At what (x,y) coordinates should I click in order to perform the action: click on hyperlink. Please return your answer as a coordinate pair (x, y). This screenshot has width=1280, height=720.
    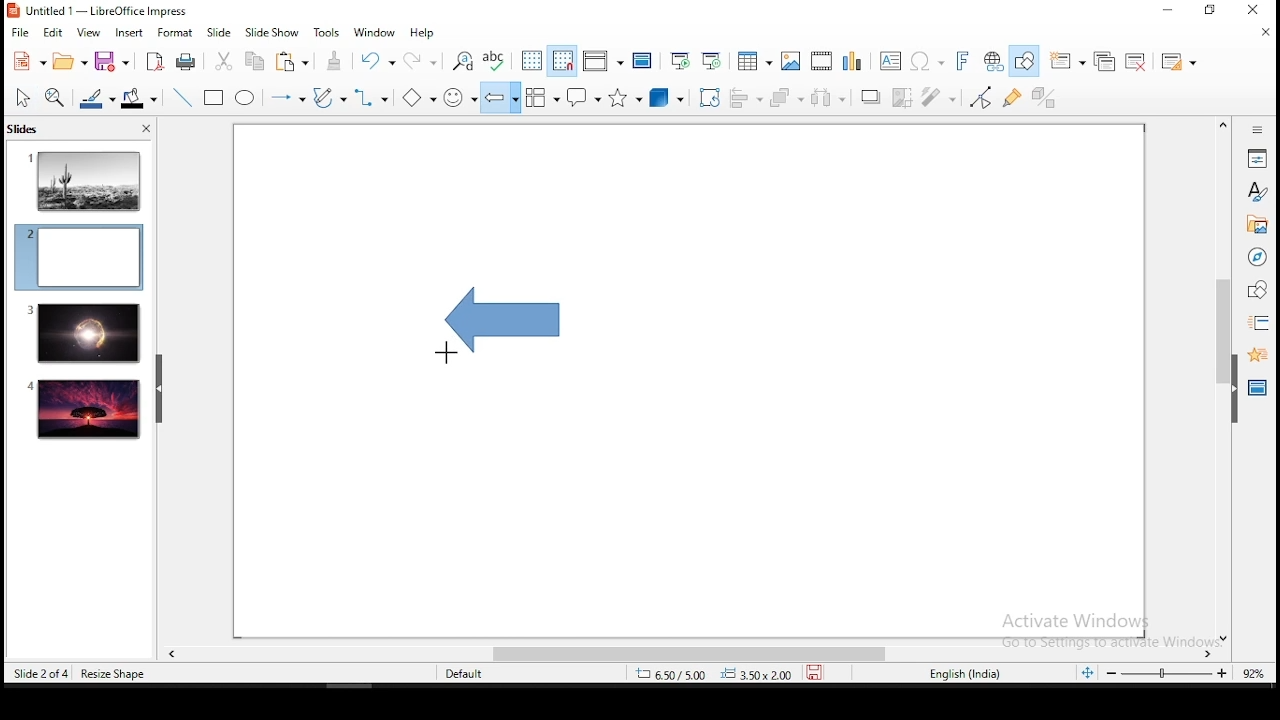
    Looking at the image, I should click on (994, 62).